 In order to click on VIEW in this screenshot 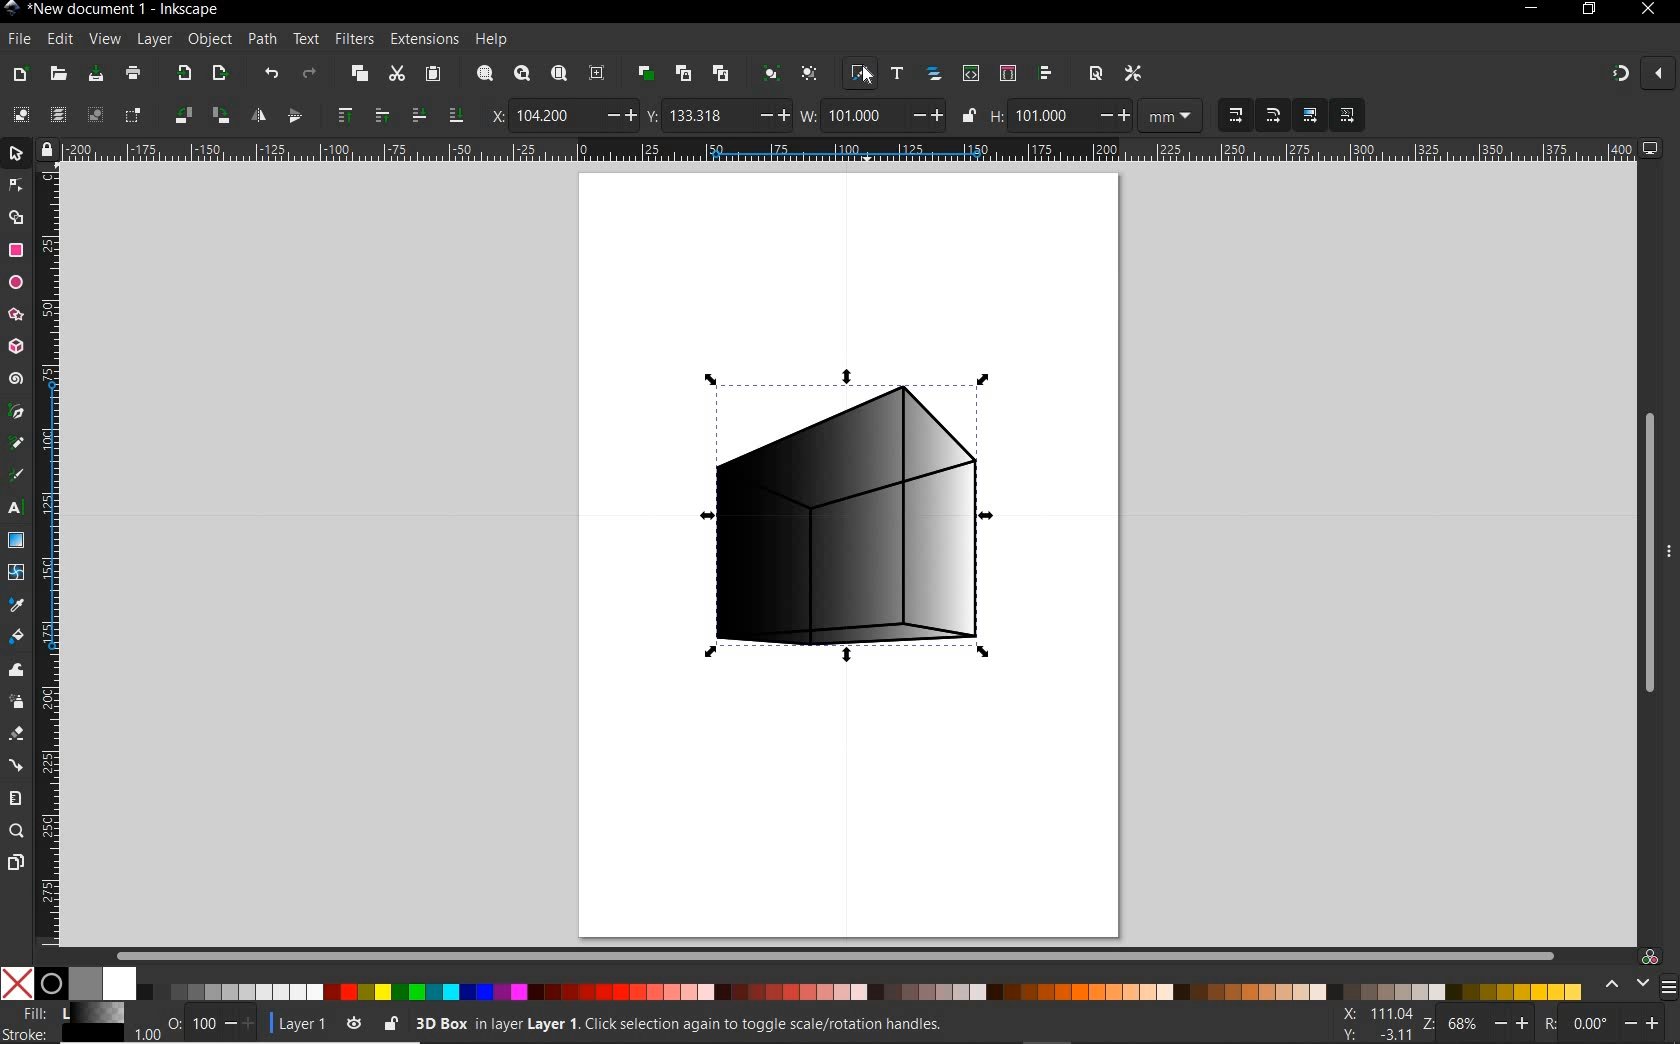, I will do `click(102, 40)`.